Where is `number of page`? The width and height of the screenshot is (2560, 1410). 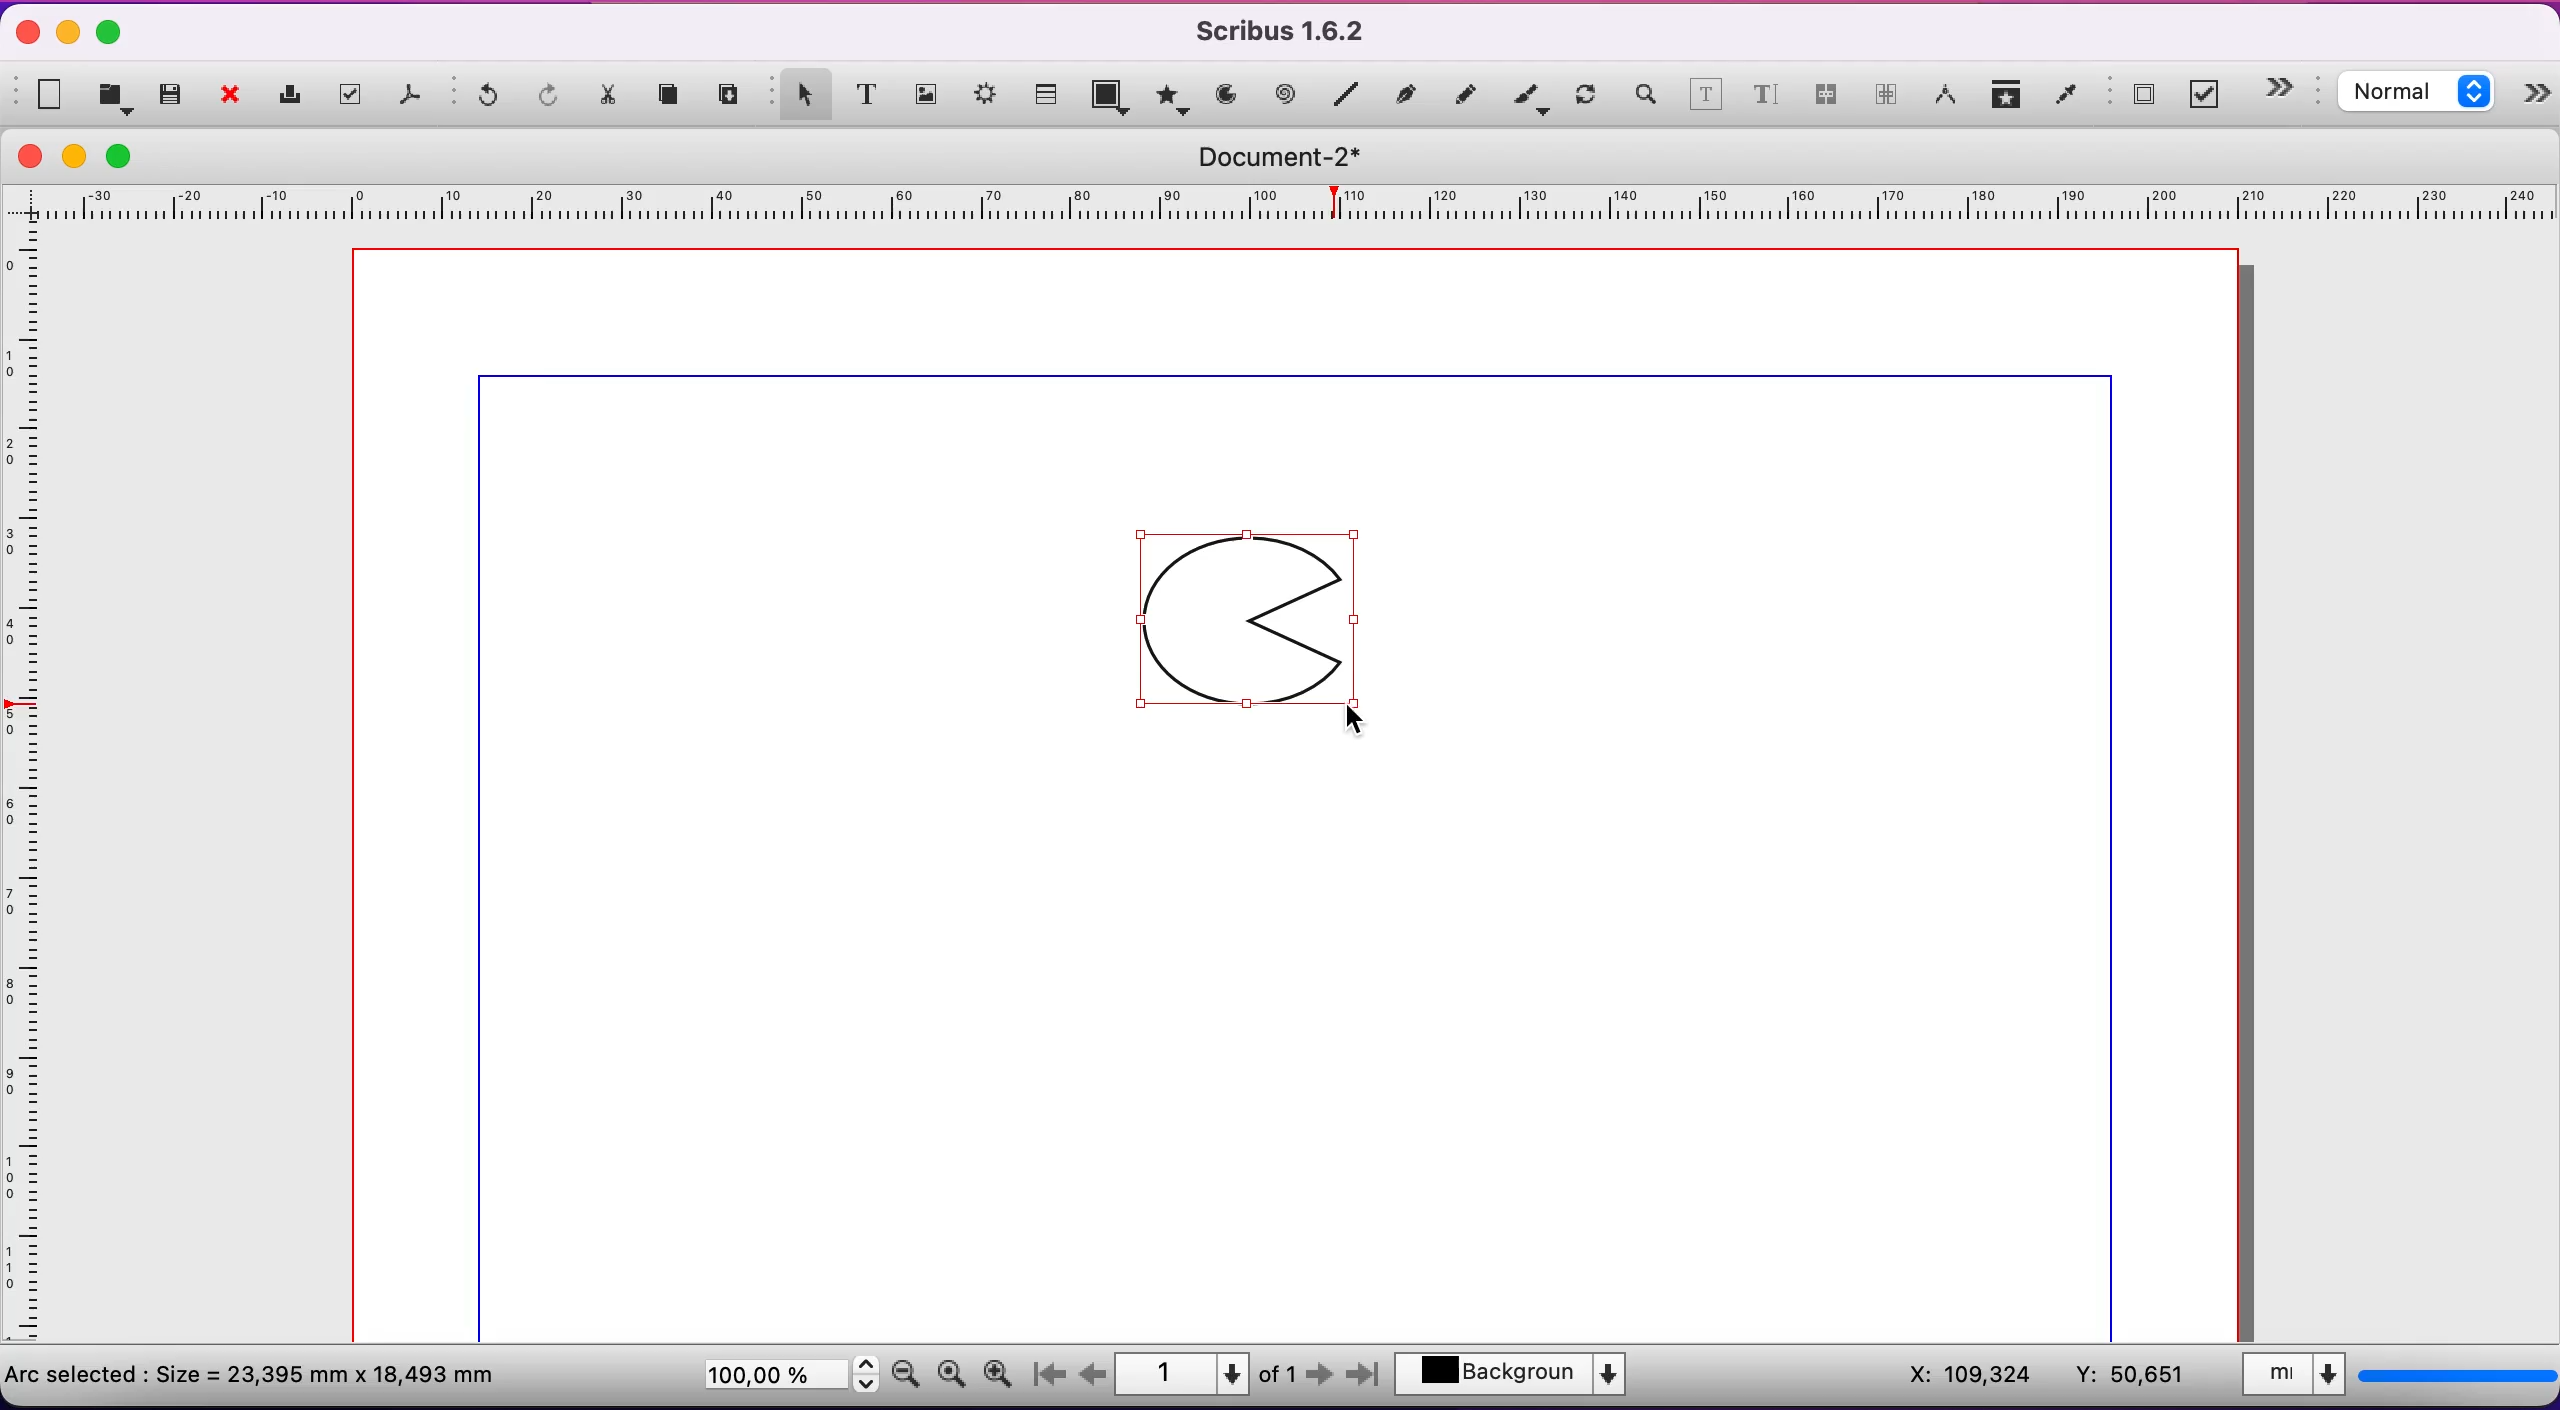 number of page is located at coordinates (1208, 1374).